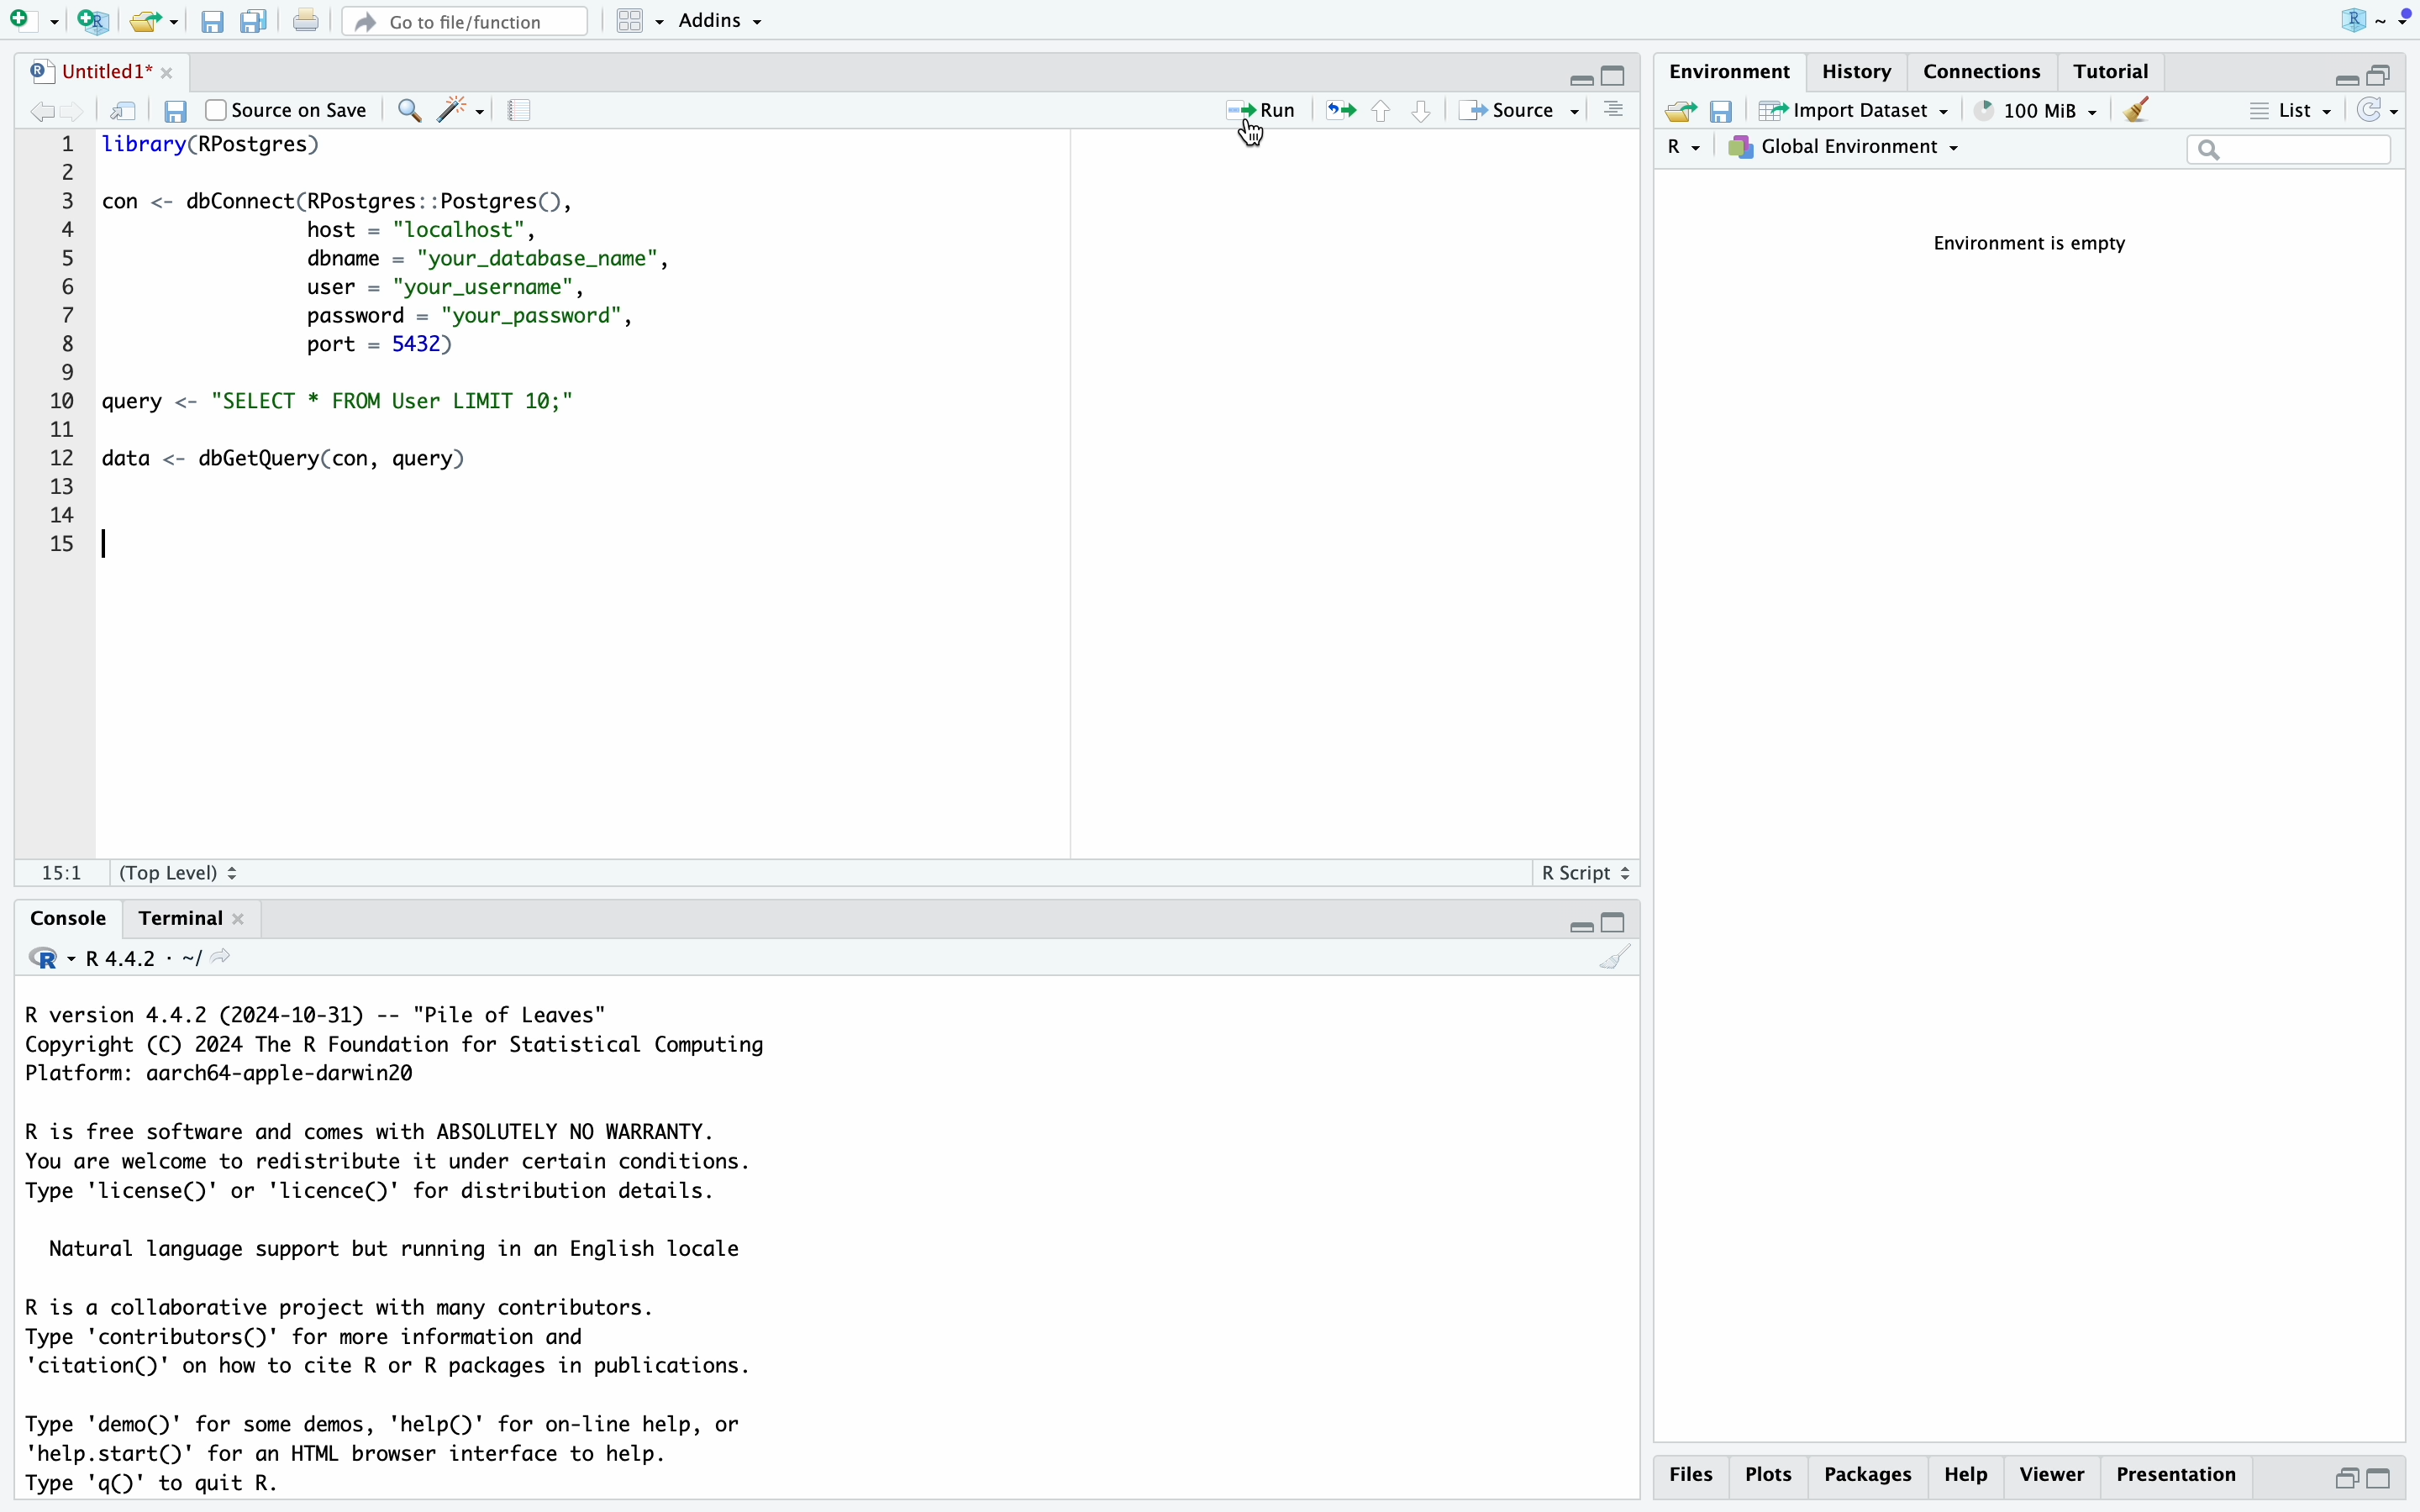 This screenshot has width=2420, height=1512. Describe the element at coordinates (171, 114) in the screenshot. I see `save current document` at that location.